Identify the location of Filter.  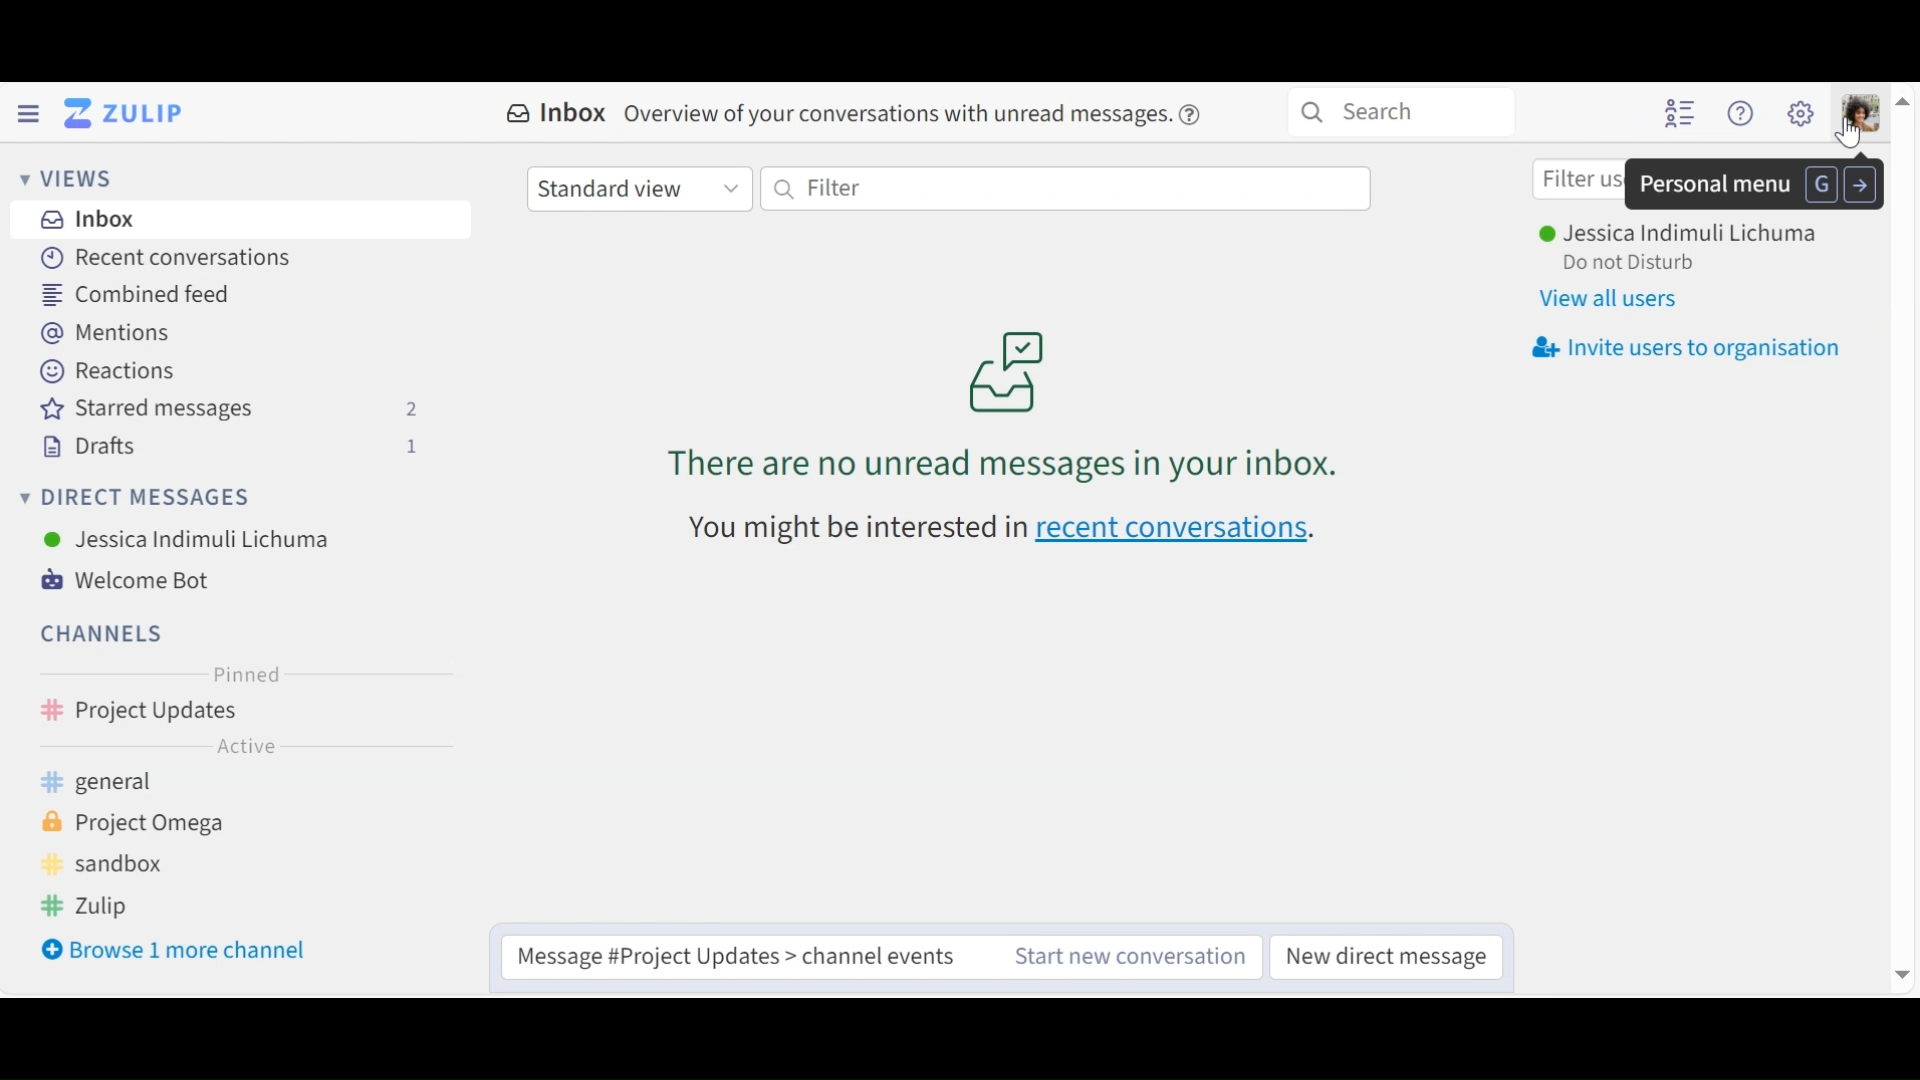
(1064, 189).